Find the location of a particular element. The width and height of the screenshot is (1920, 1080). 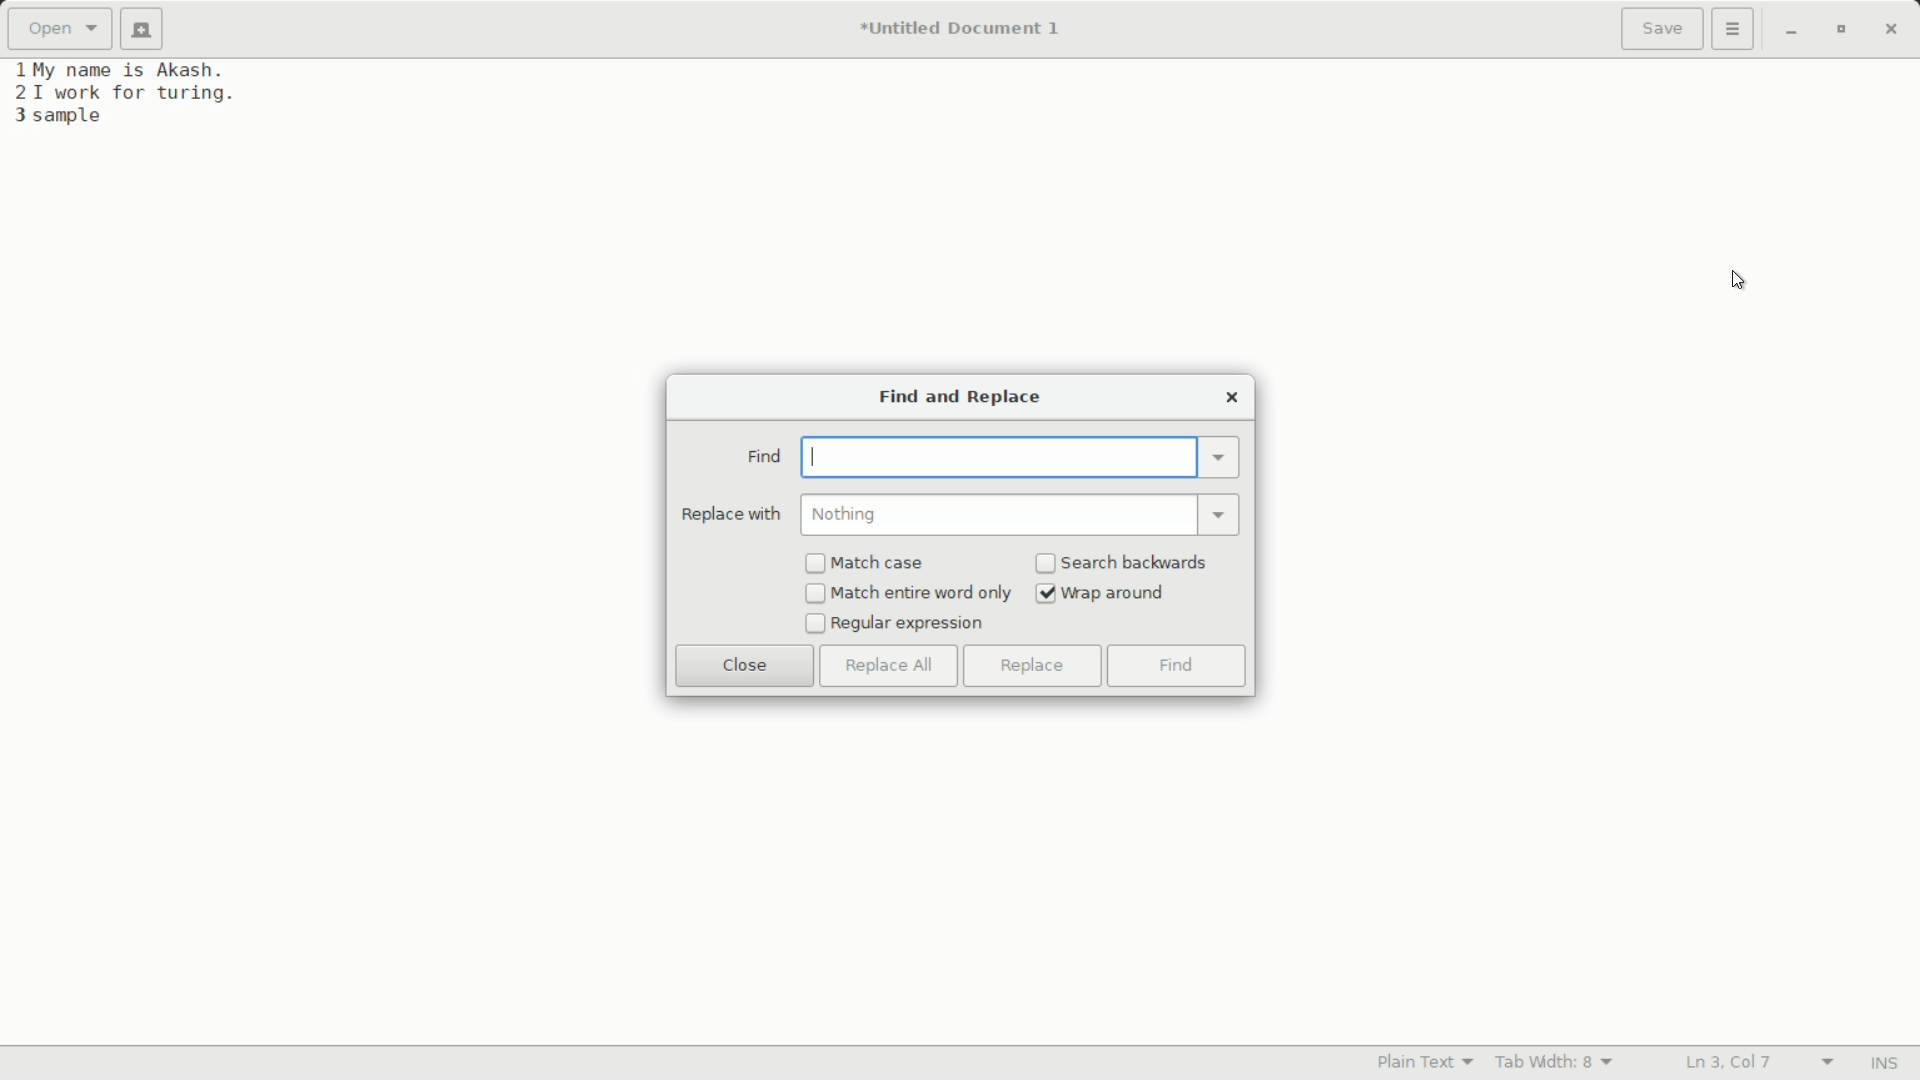

dropdown is located at coordinates (1220, 457).